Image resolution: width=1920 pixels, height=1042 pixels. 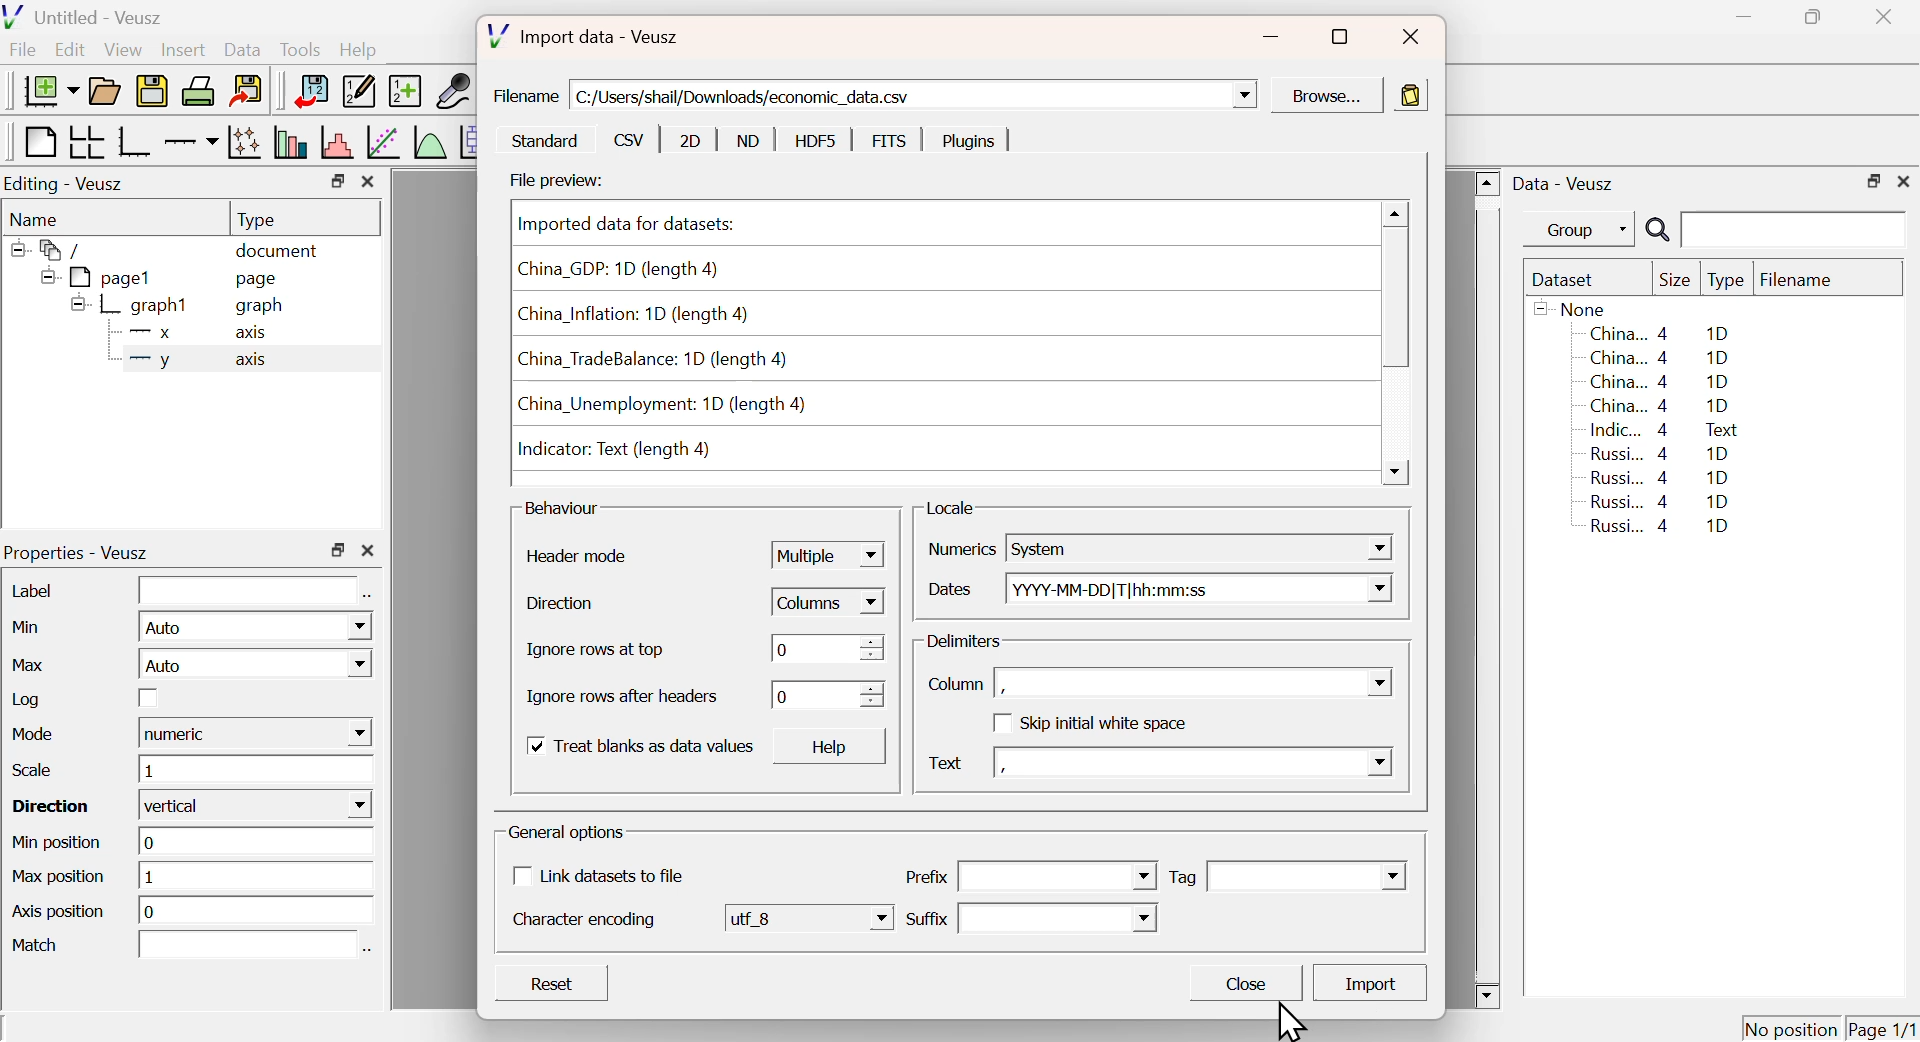 What do you see at coordinates (631, 449) in the screenshot?
I see `Indicator: Text (length 4)` at bounding box center [631, 449].